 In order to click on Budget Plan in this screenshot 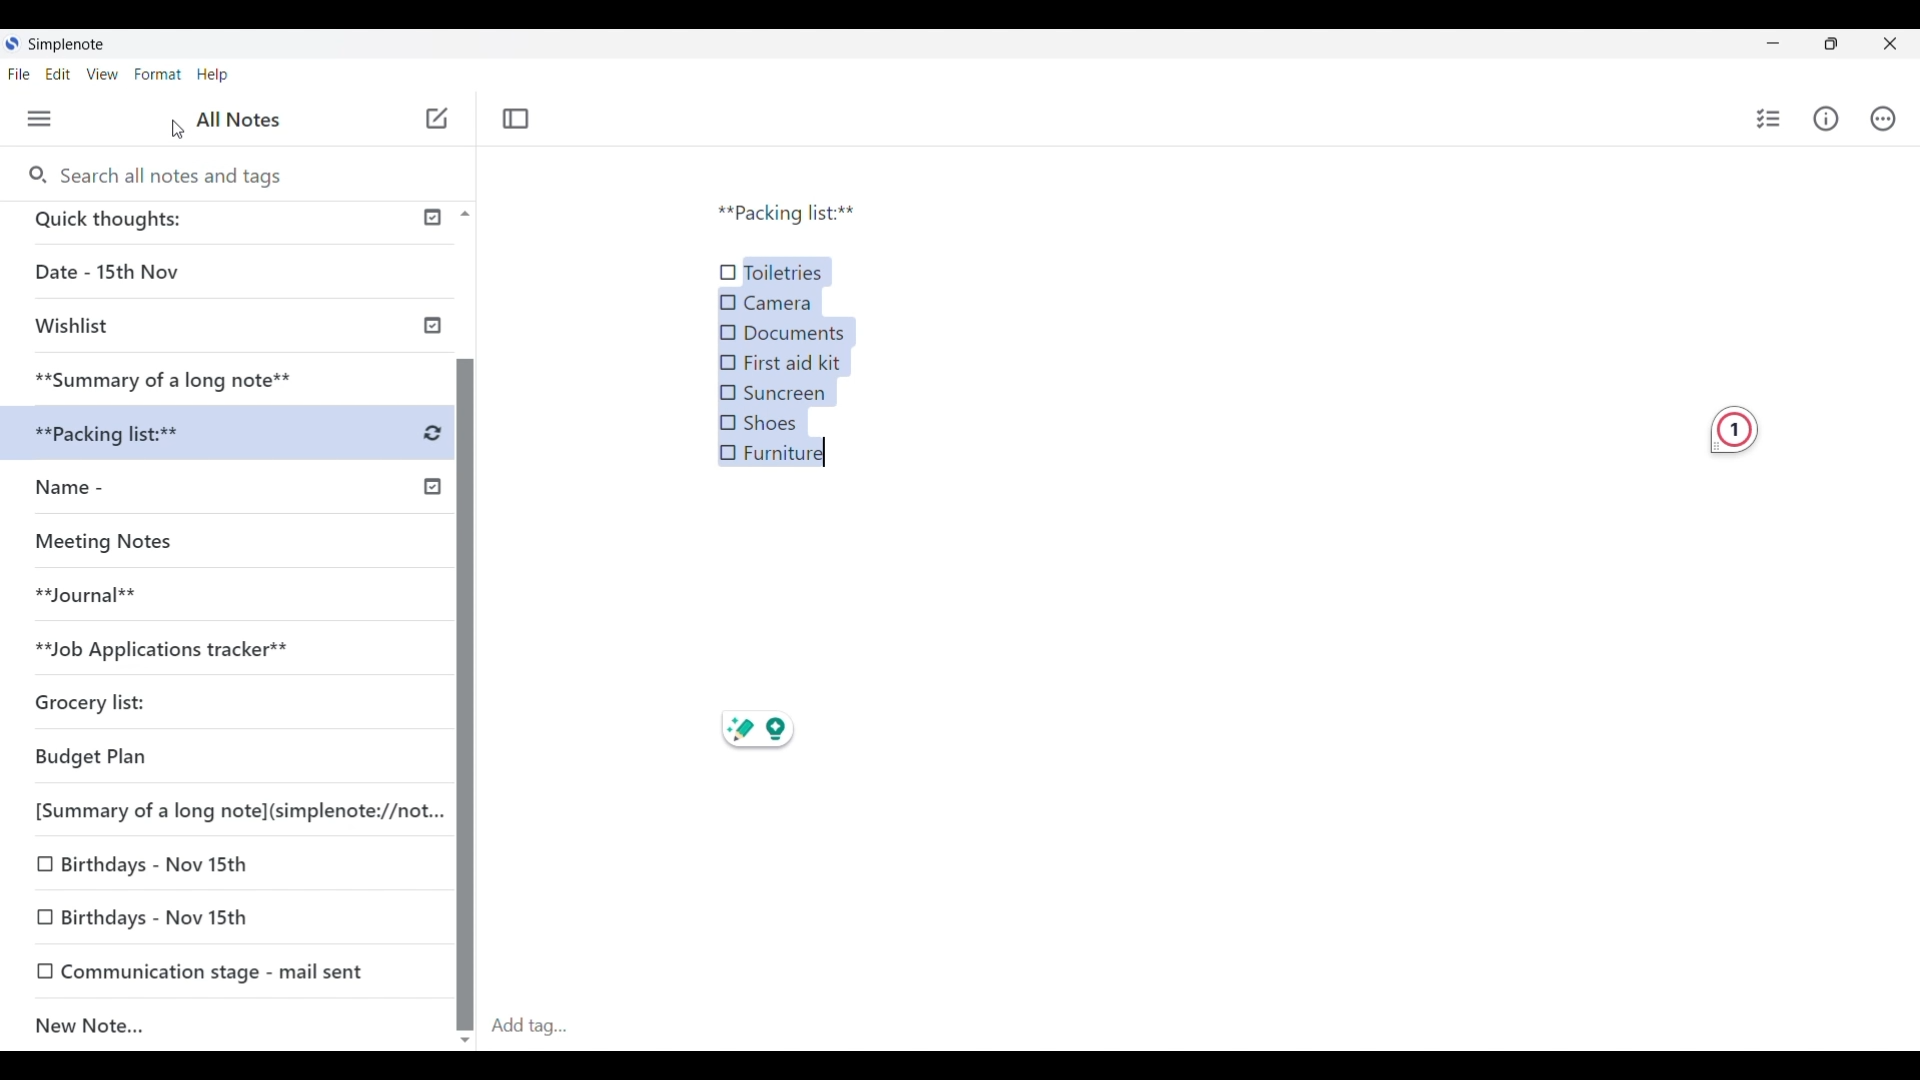, I will do `click(151, 758)`.